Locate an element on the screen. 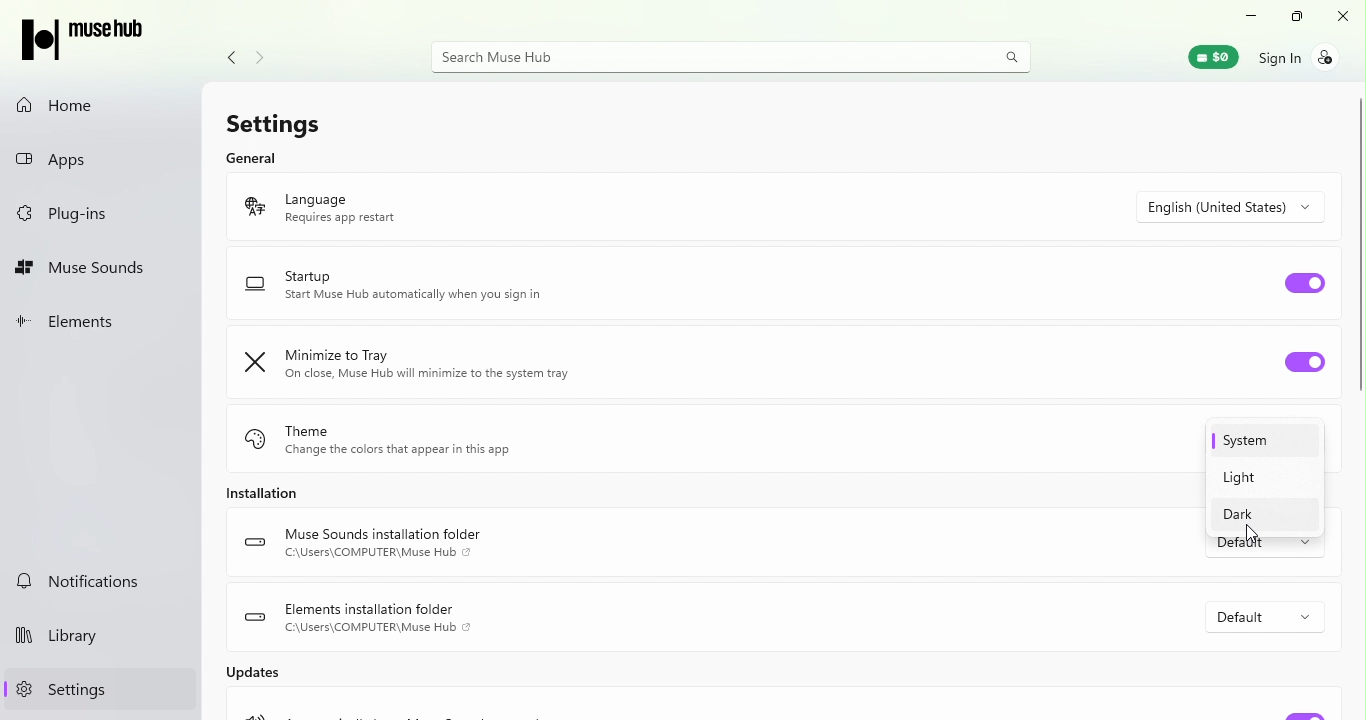 This screenshot has height=720, width=1366. Muse wallet is located at coordinates (1215, 56).